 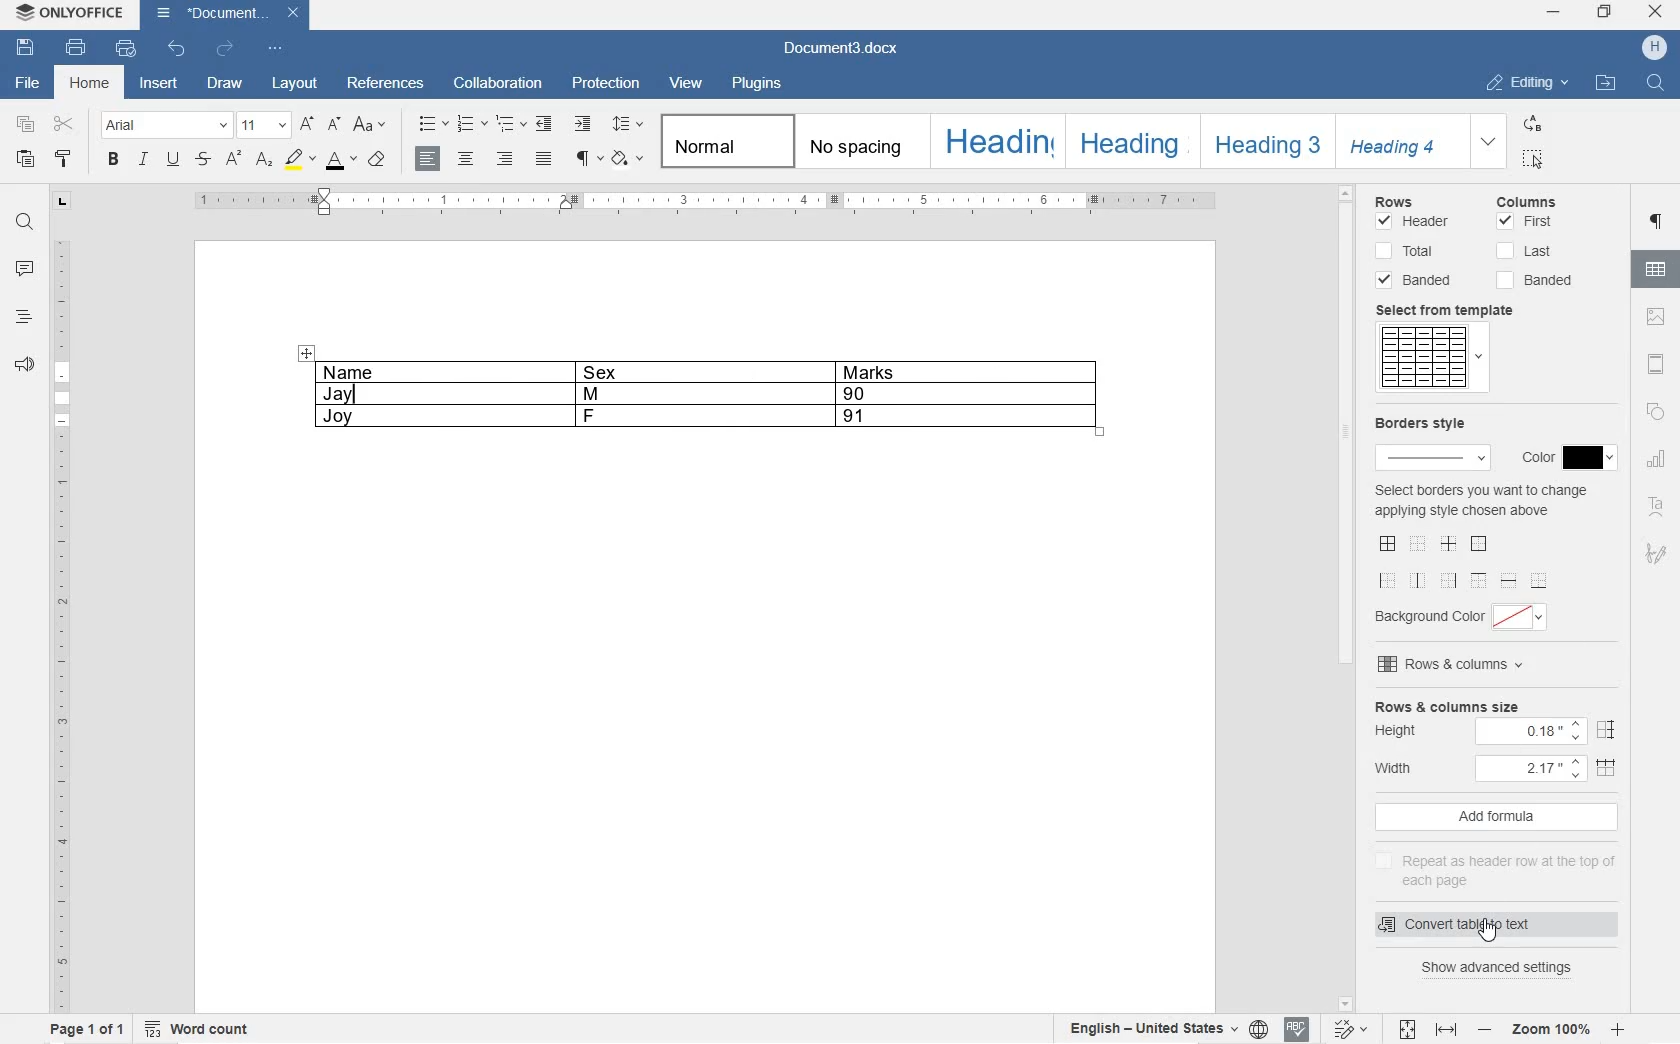 I want to click on HEADING 4, so click(x=1397, y=139).